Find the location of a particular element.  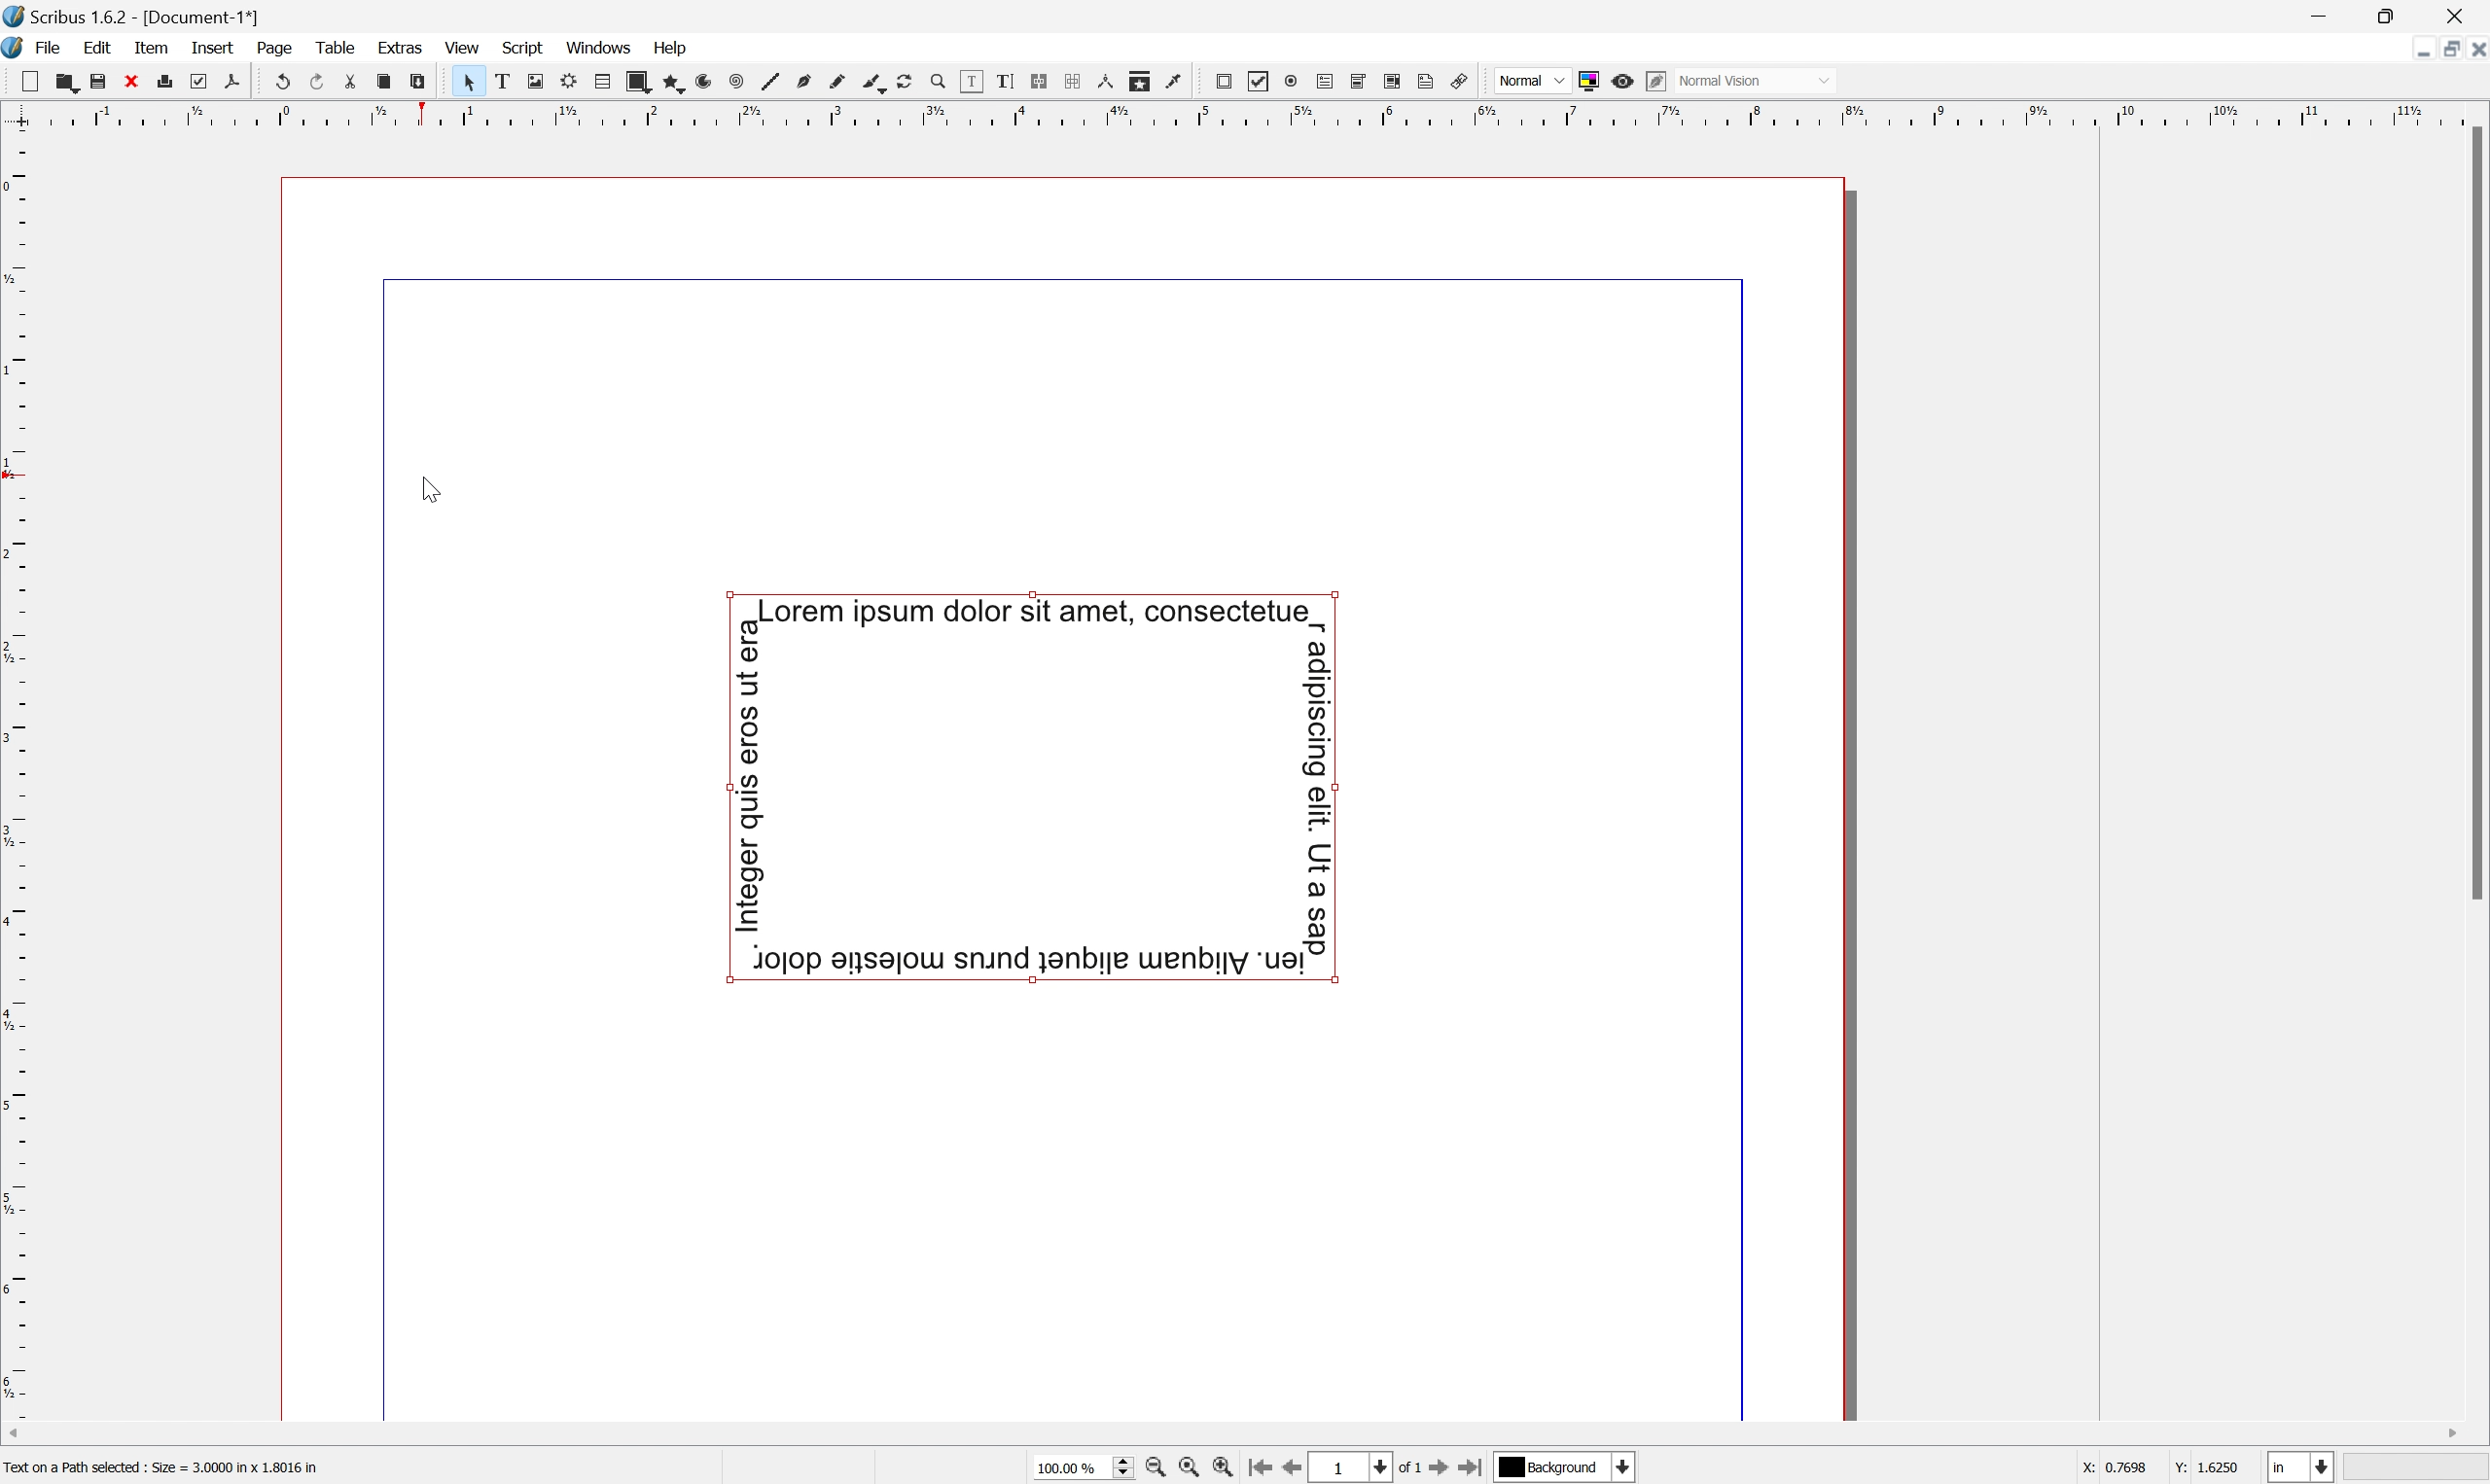

Copy is located at coordinates (385, 81).